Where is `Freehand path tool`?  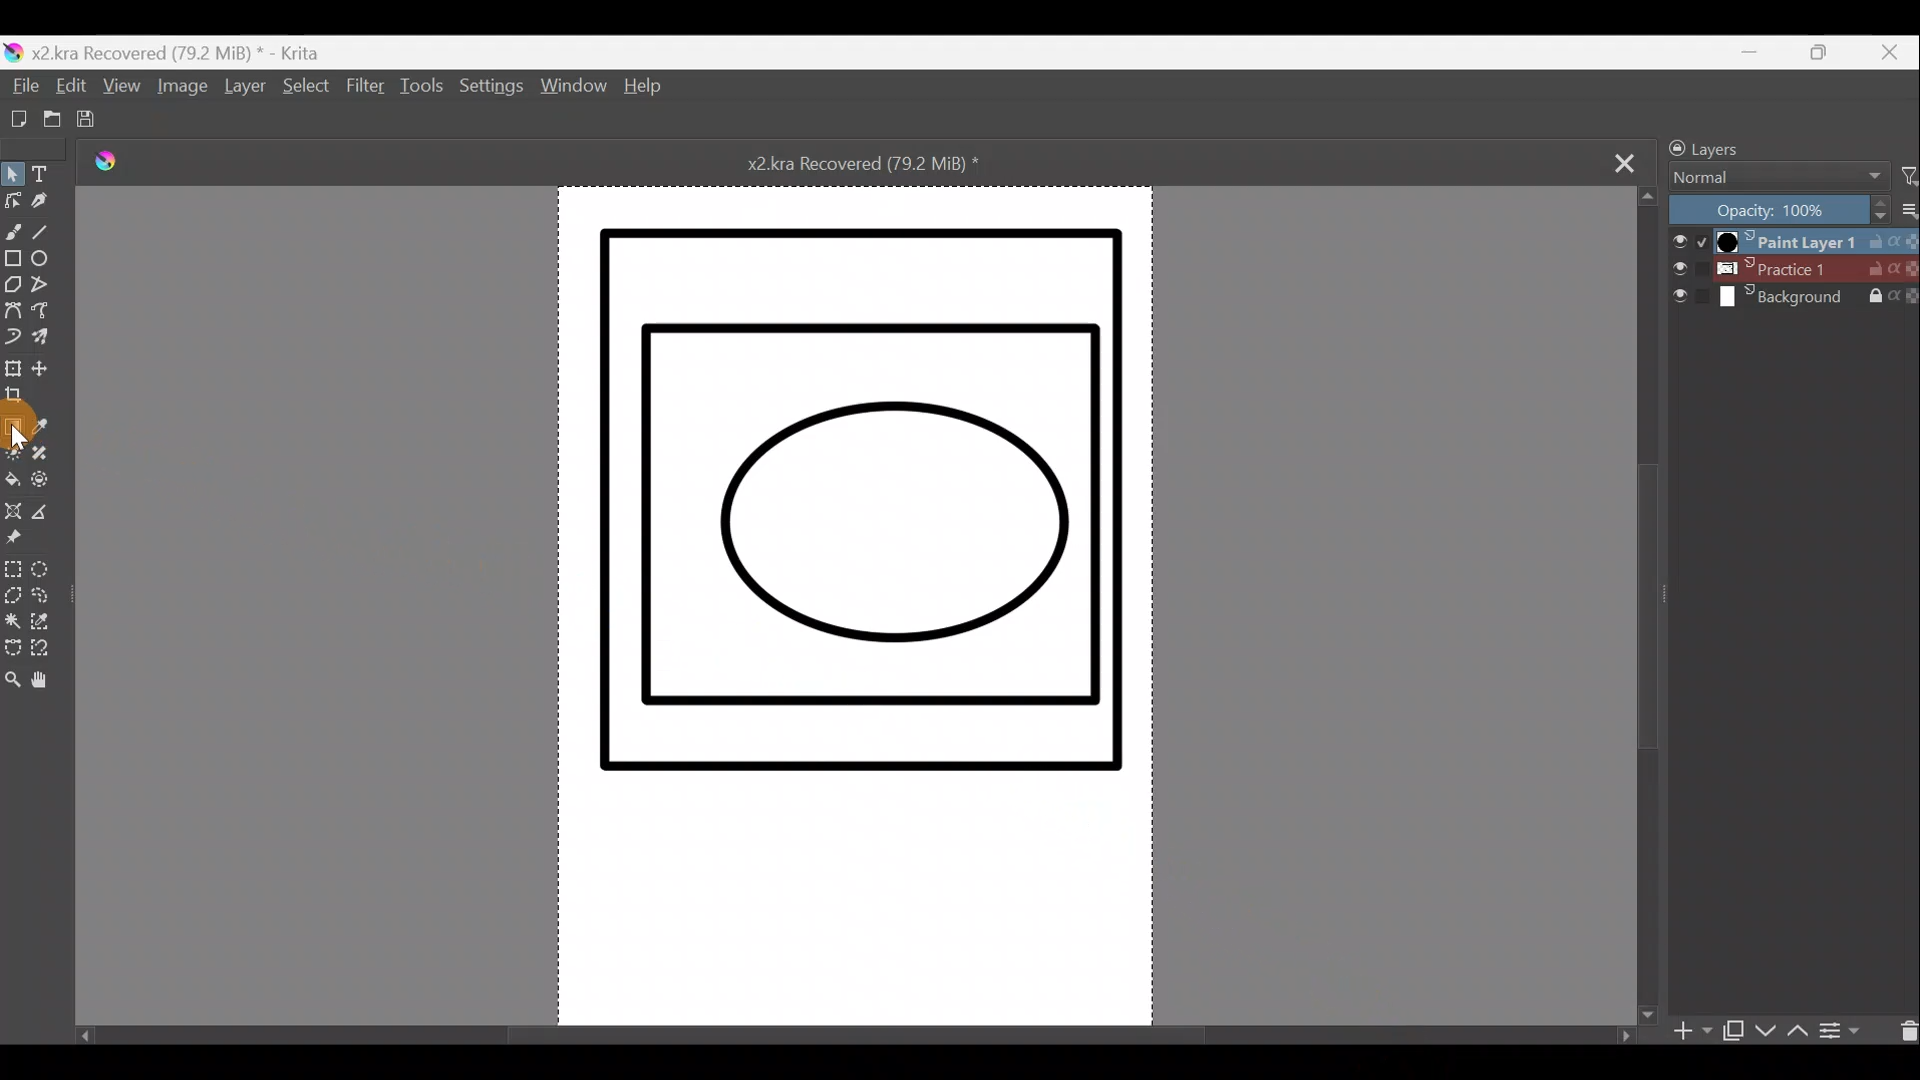 Freehand path tool is located at coordinates (47, 316).